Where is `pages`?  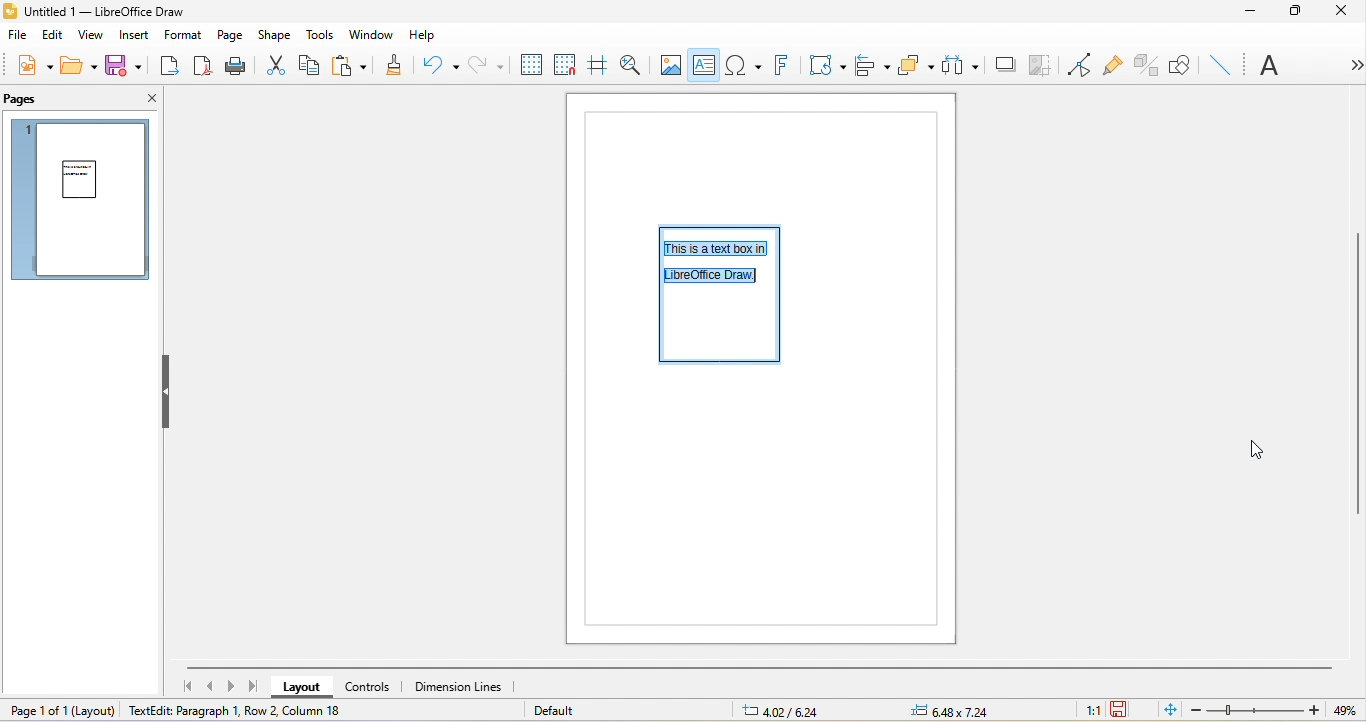 pages is located at coordinates (26, 98).